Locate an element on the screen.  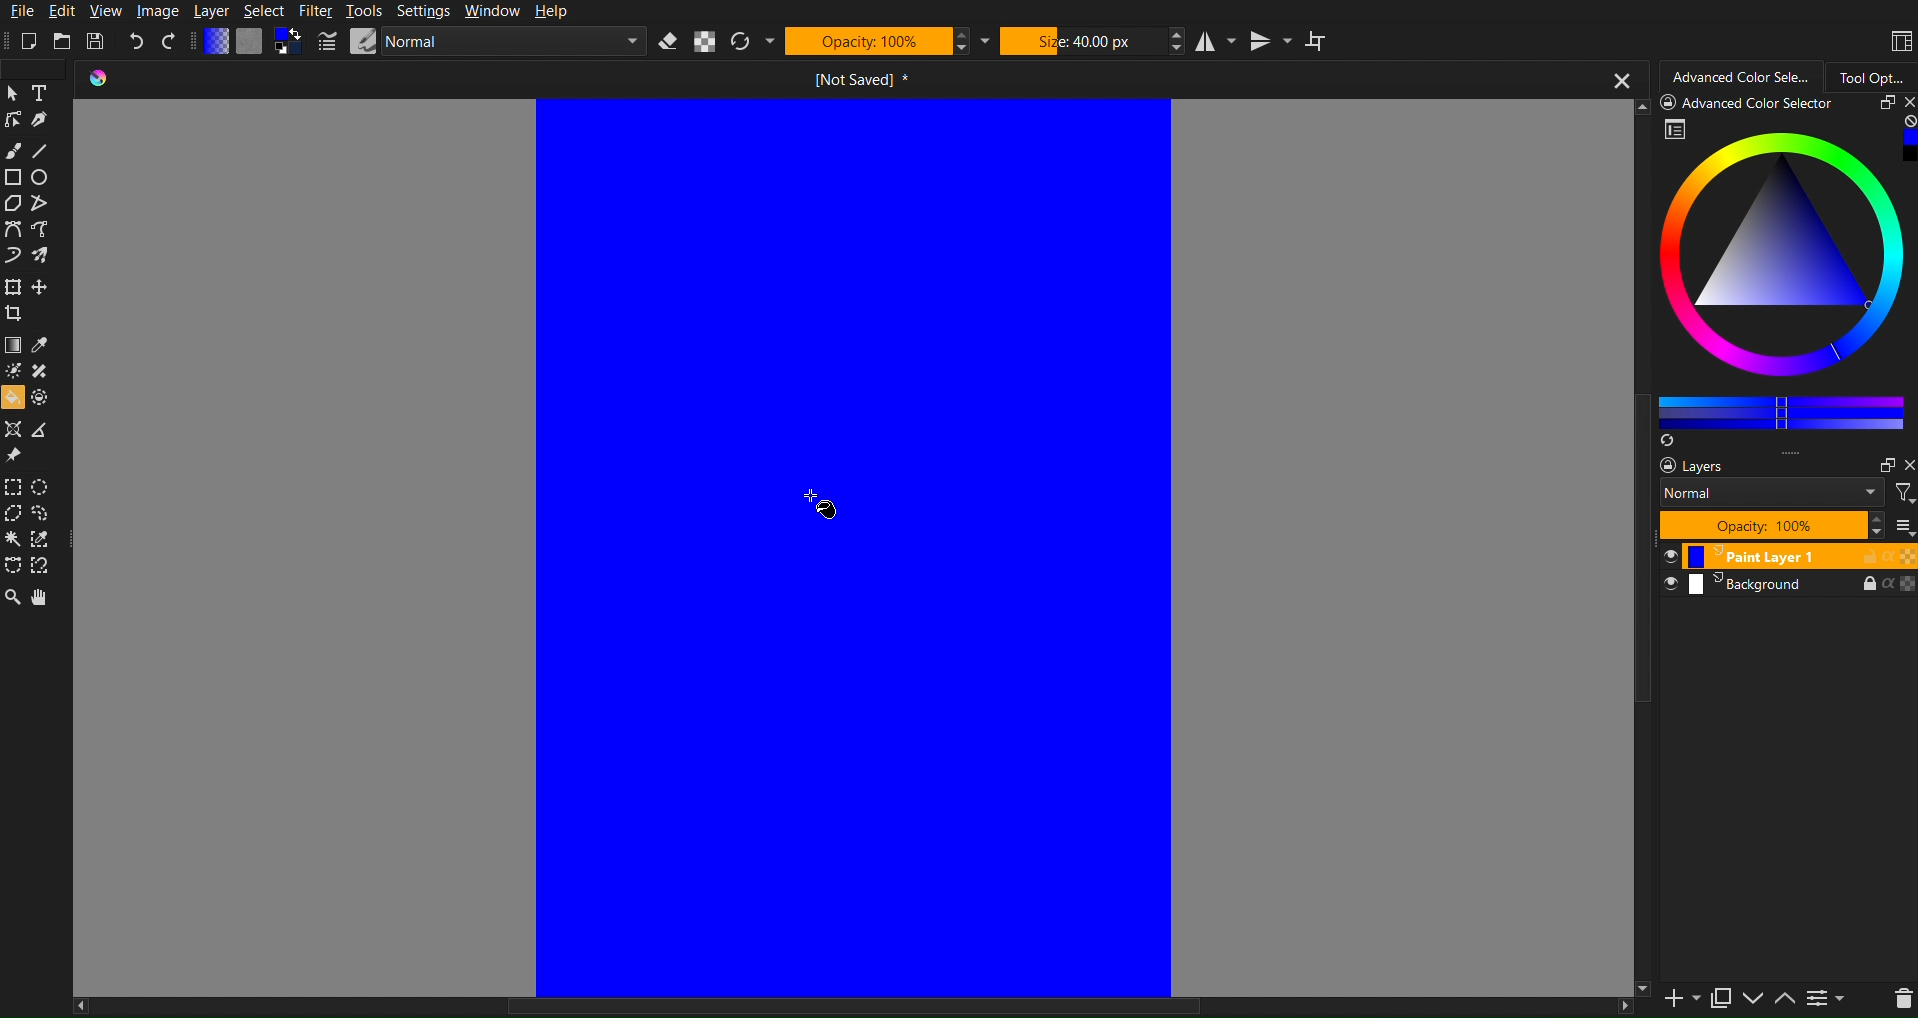
alpha is located at coordinates (1885, 555).